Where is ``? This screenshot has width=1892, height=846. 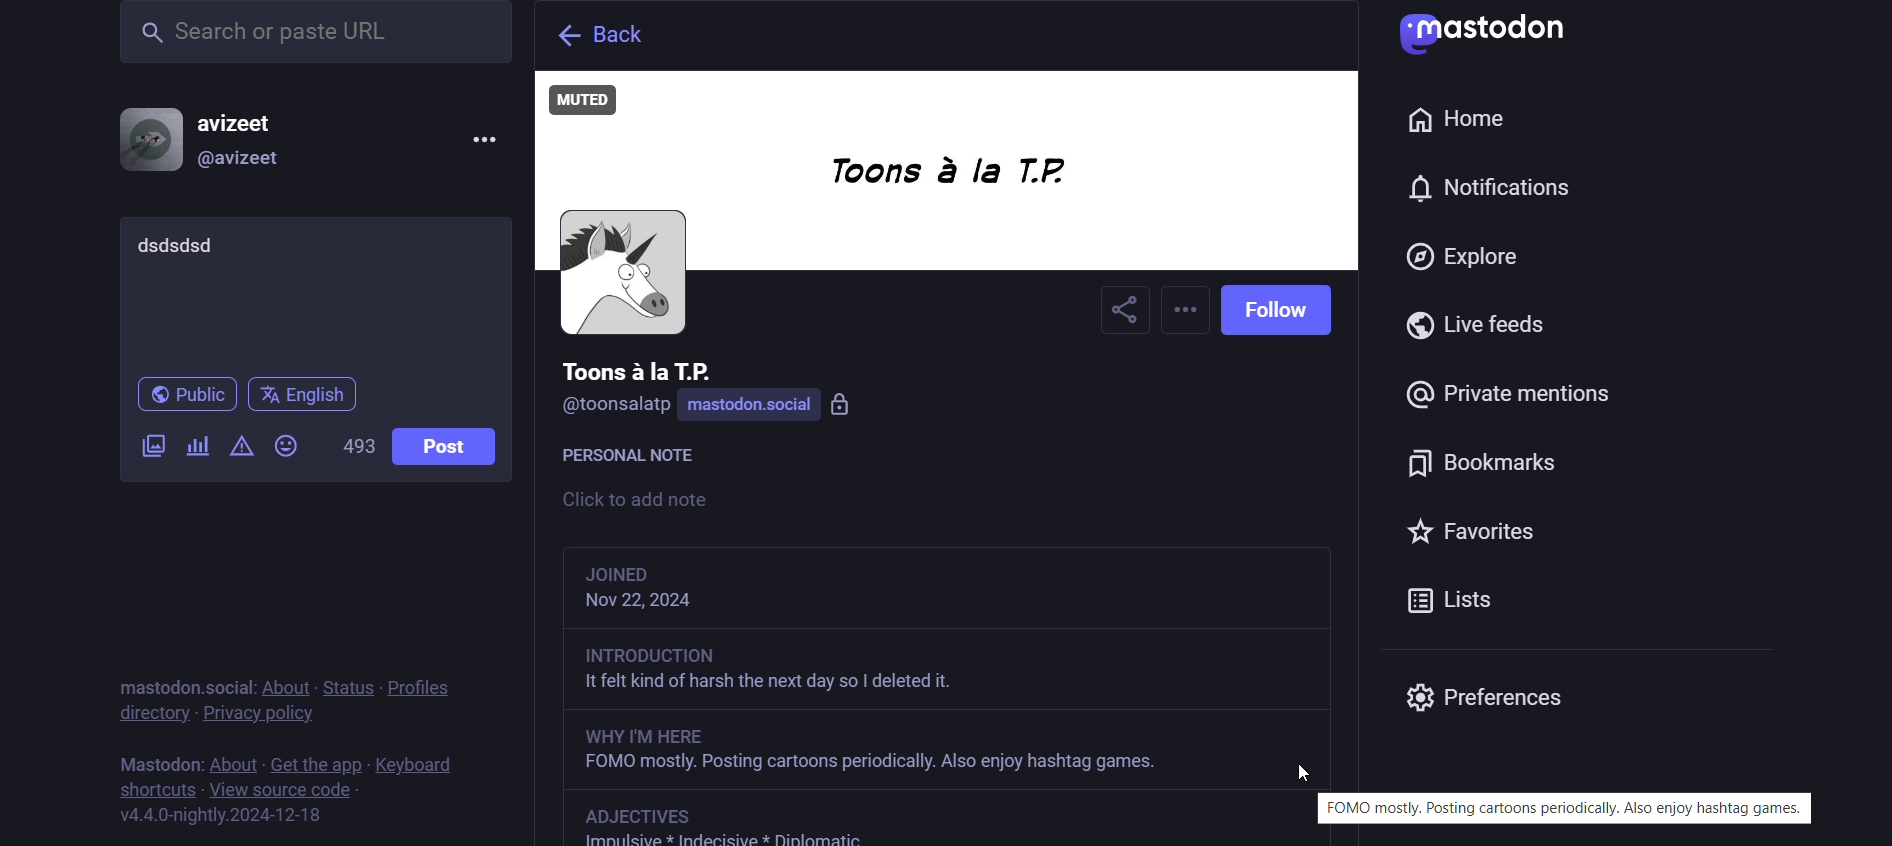
 is located at coordinates (949, 674).